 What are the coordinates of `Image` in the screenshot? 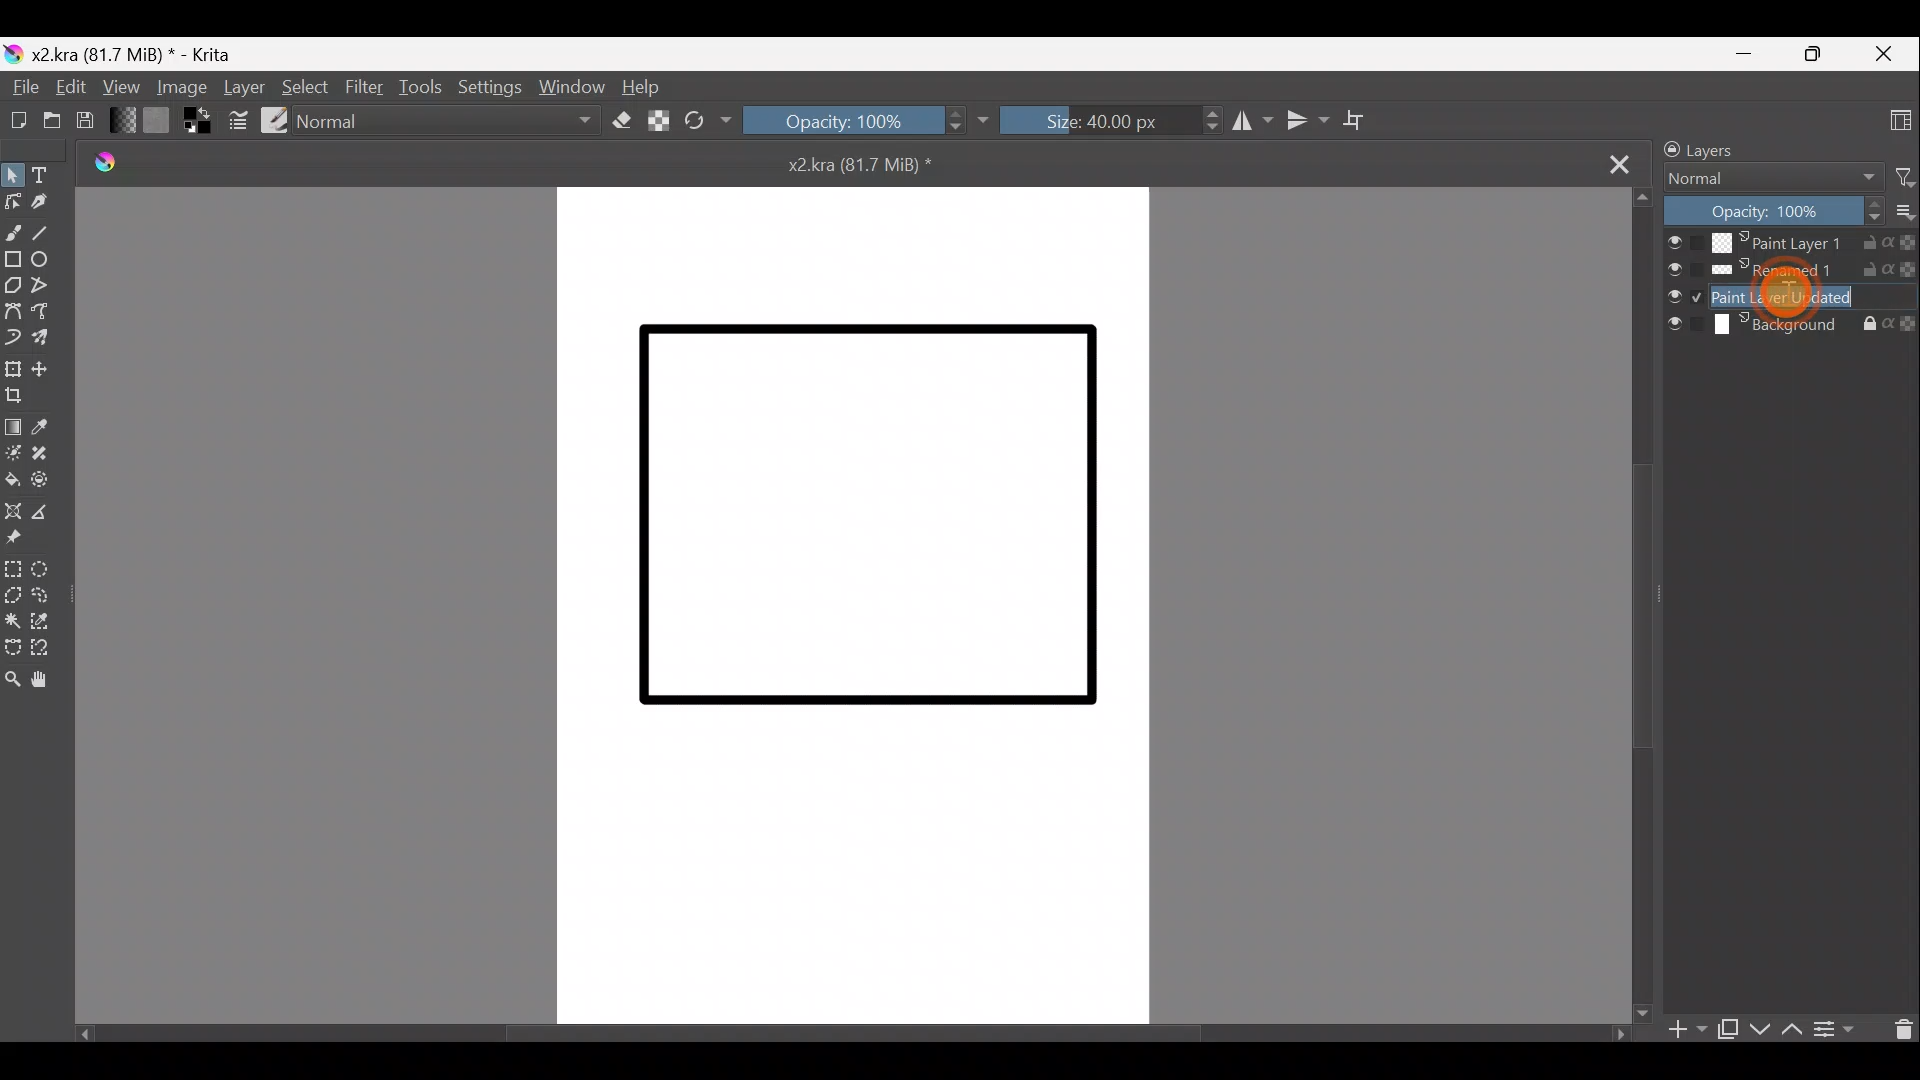 It's located at (177, 86).